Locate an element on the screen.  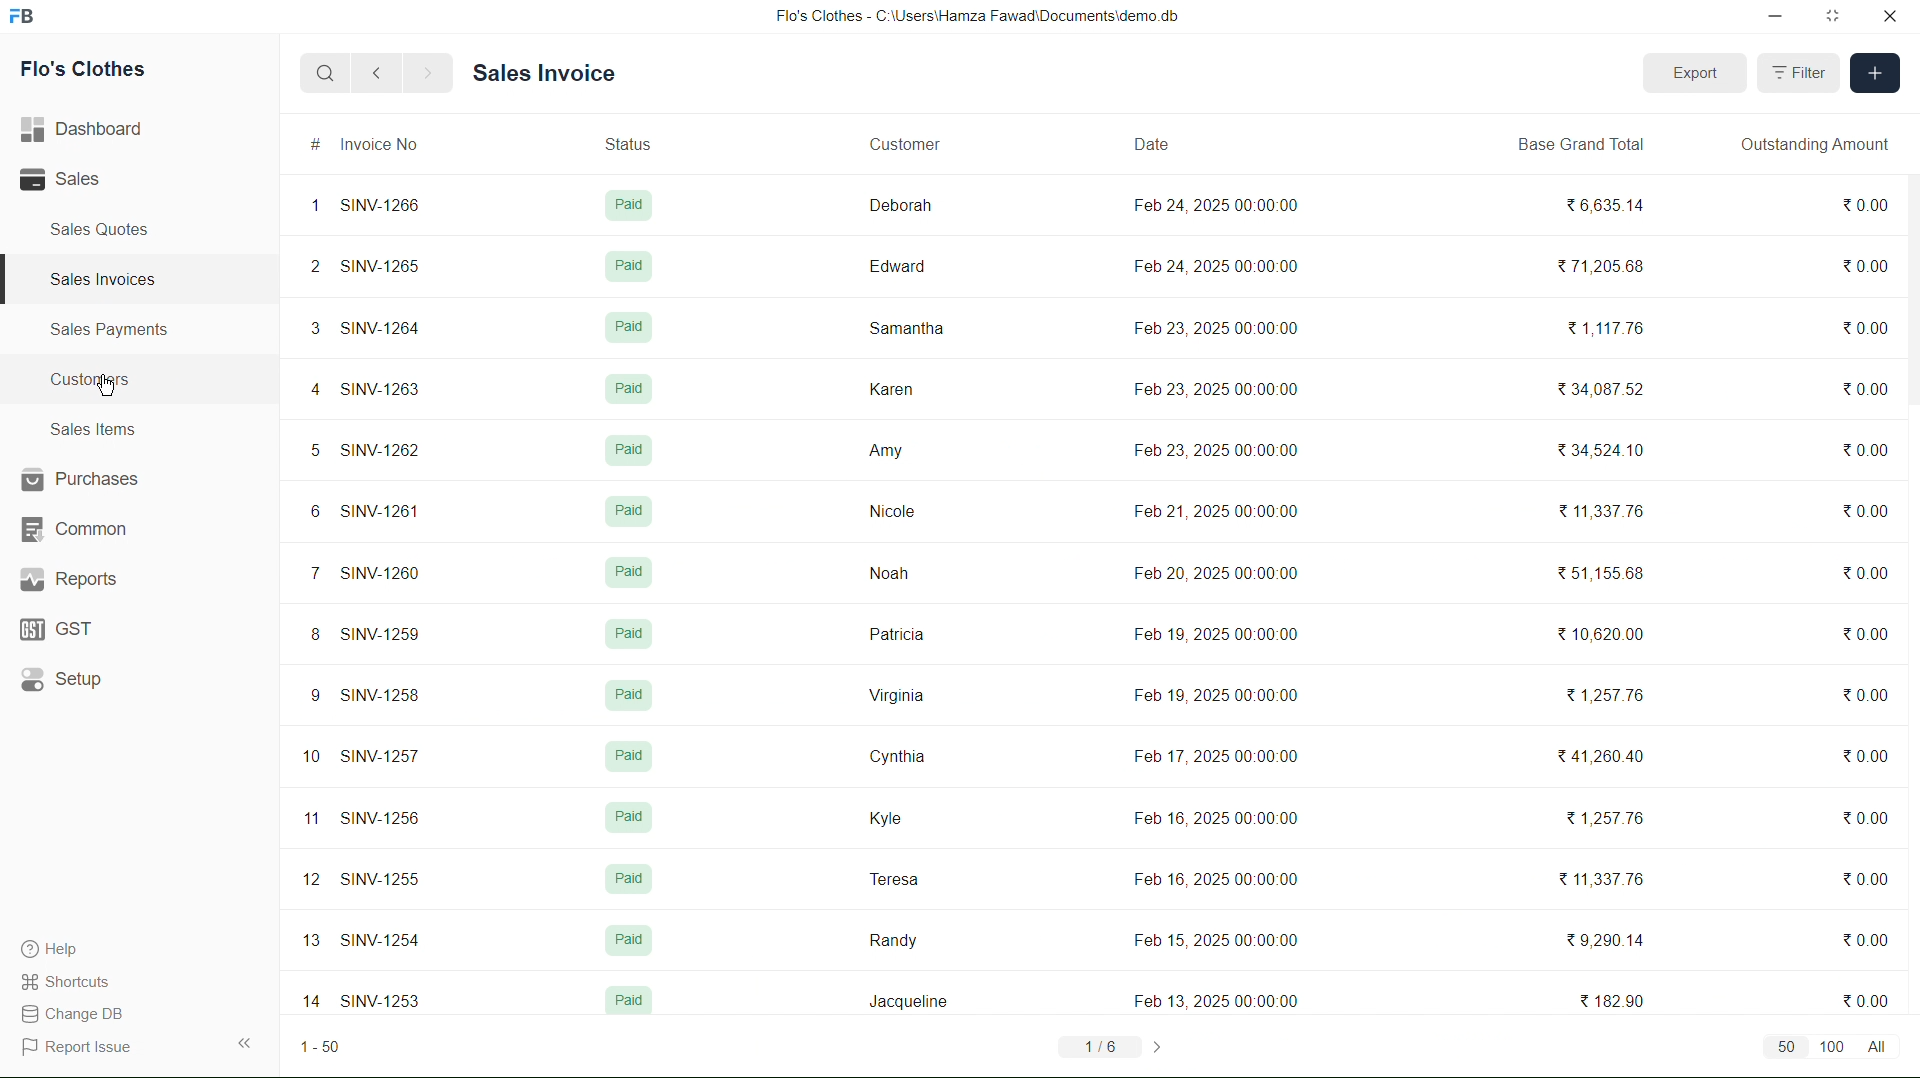
Paid is located at coordinates (629, 327).